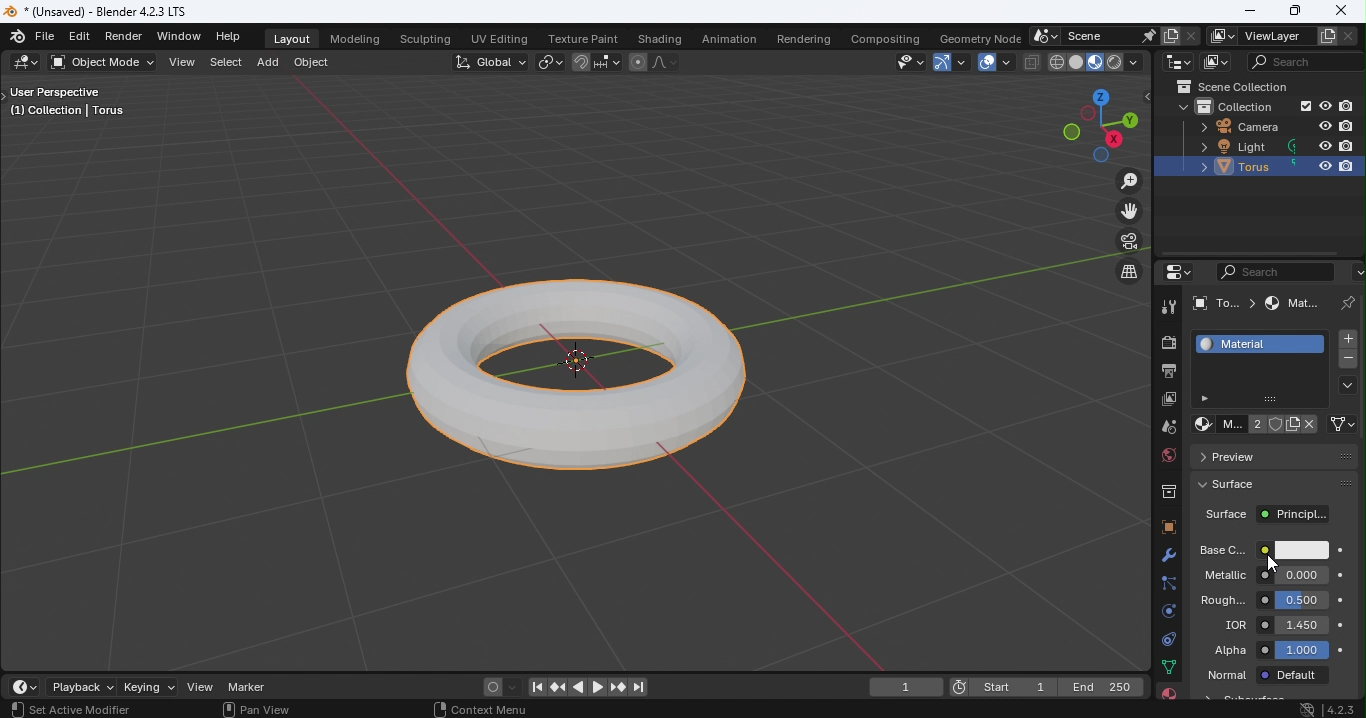 This screenshot has height=718, width=1366. I want to click on Keying, so click(147, 687).